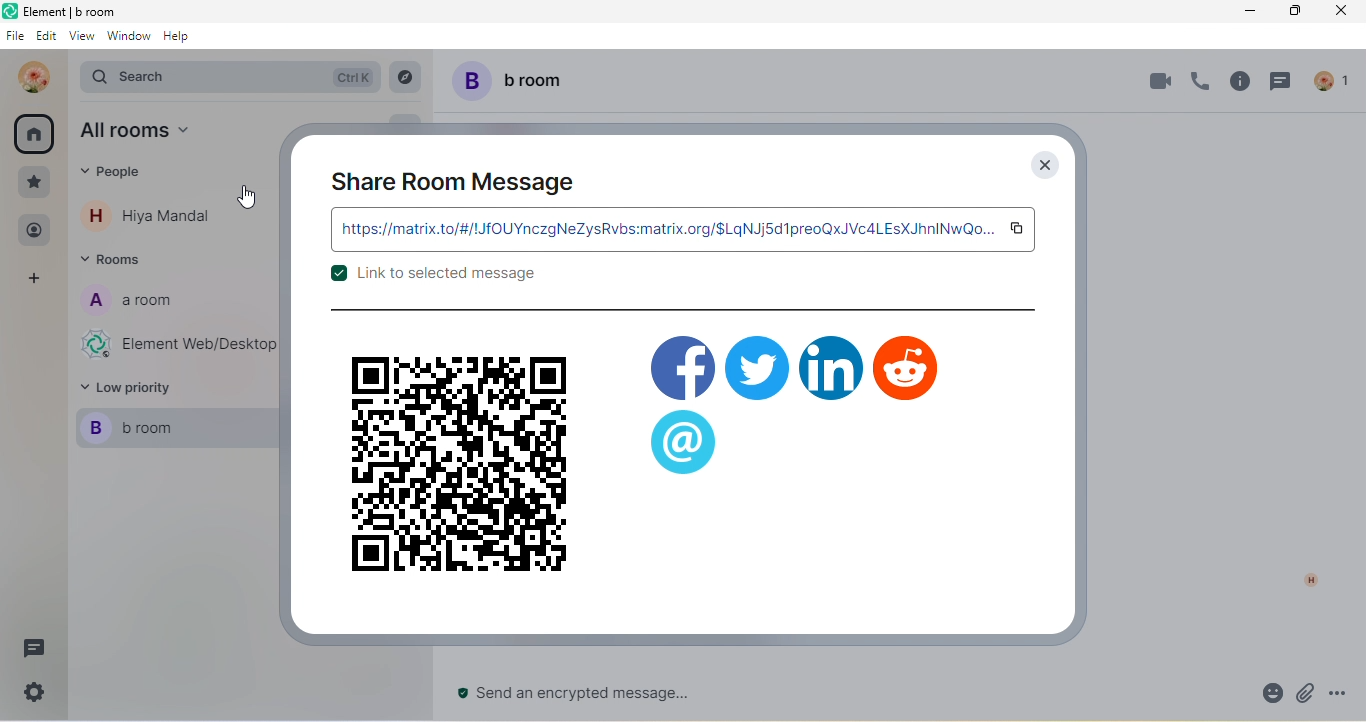 The image size is (1366, 722). I want to click on https://matrix.to/#/!fOUYnczgNeZysRvbs:matrix.org/$LaNJjSd1preoQxJVc4LEsXJhnINwQo..., so click(665, 229).